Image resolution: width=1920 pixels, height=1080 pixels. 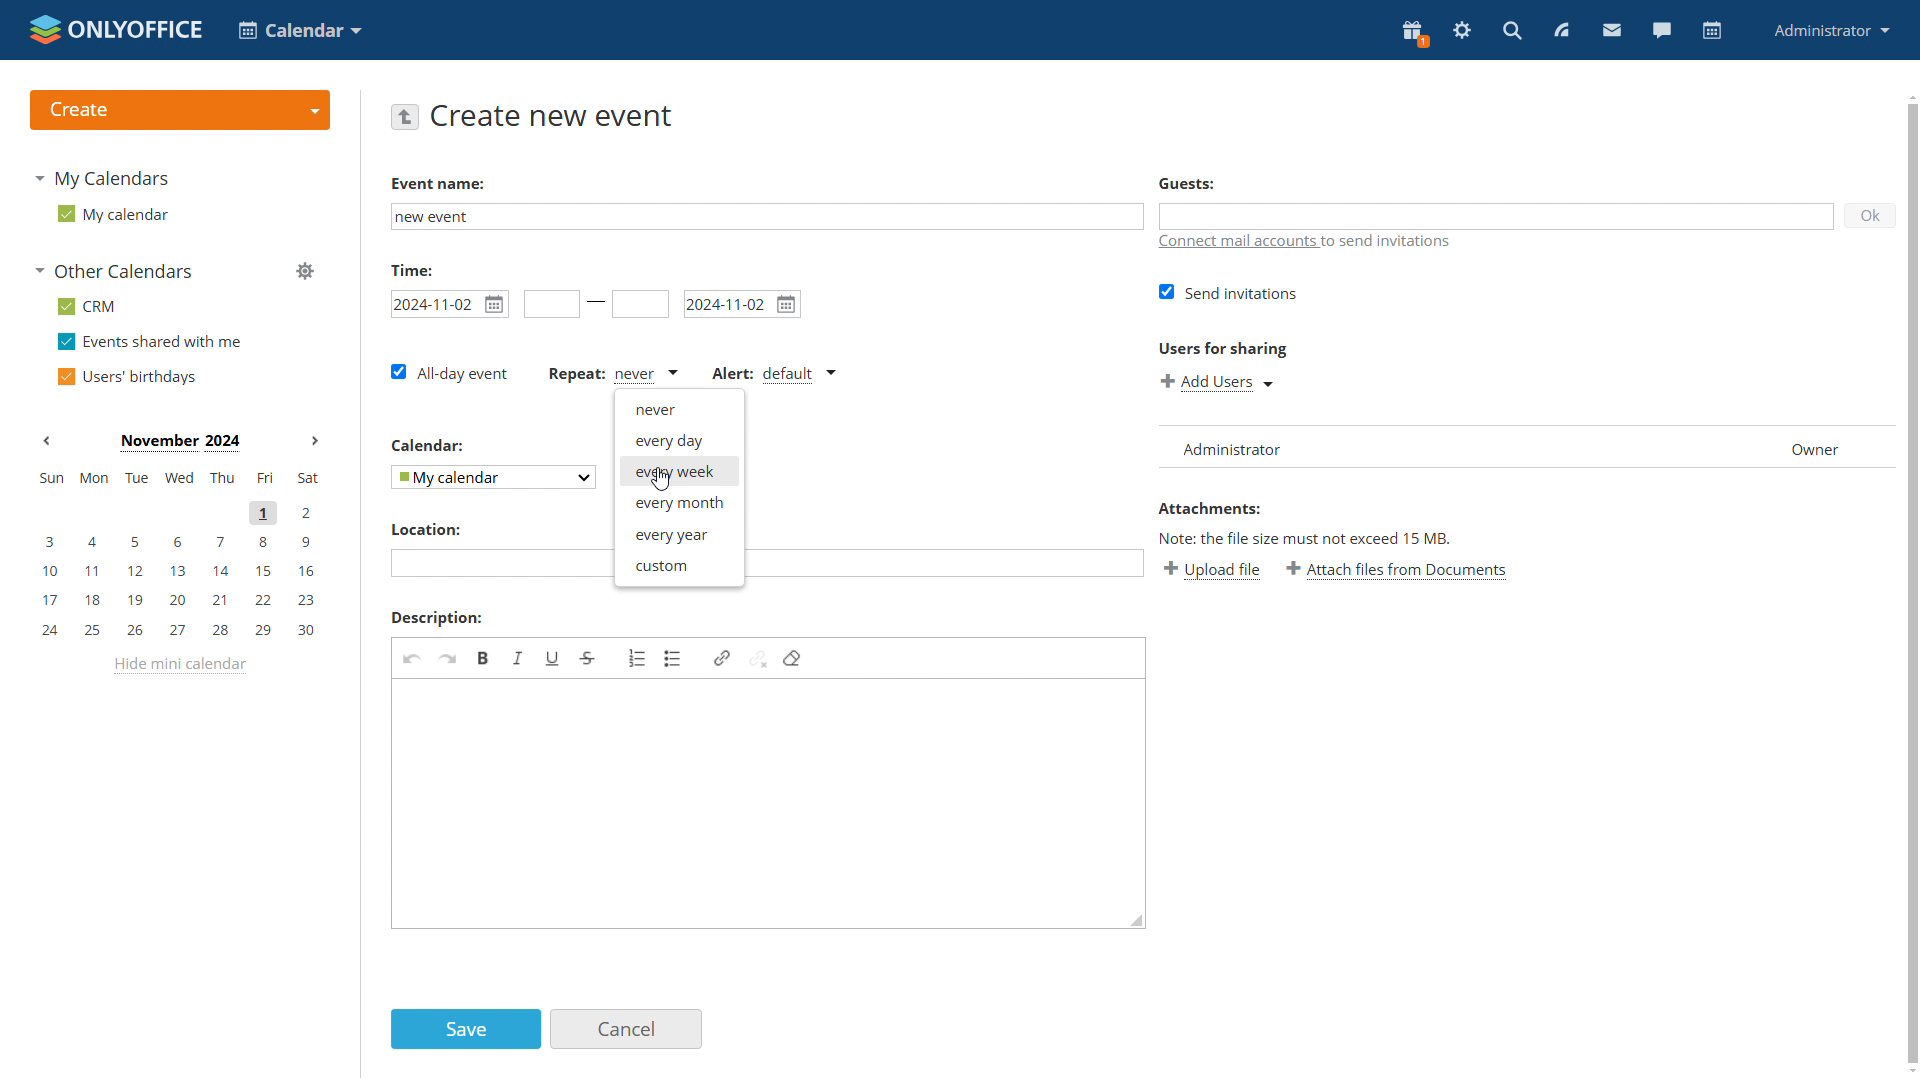 I want to click on time, so click(x=411, y=268).